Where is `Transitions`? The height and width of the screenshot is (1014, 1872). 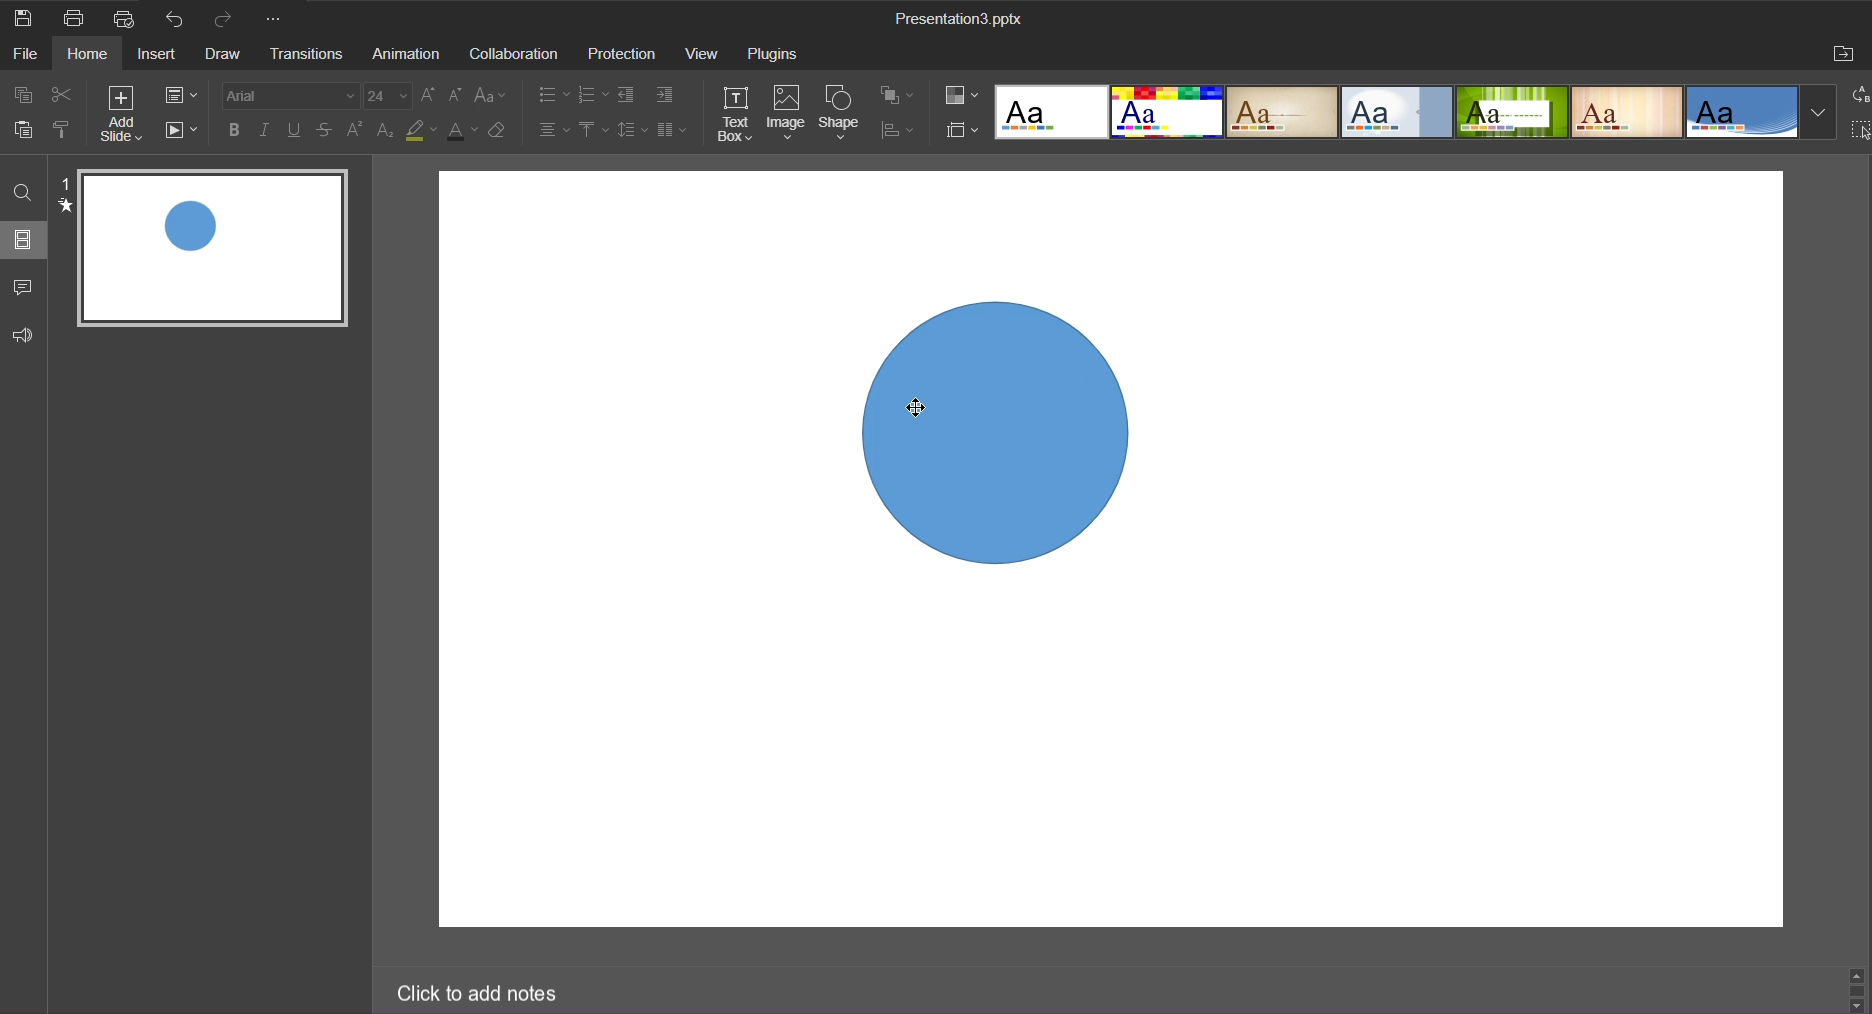
Transitions is located at coordinates (311, 57).